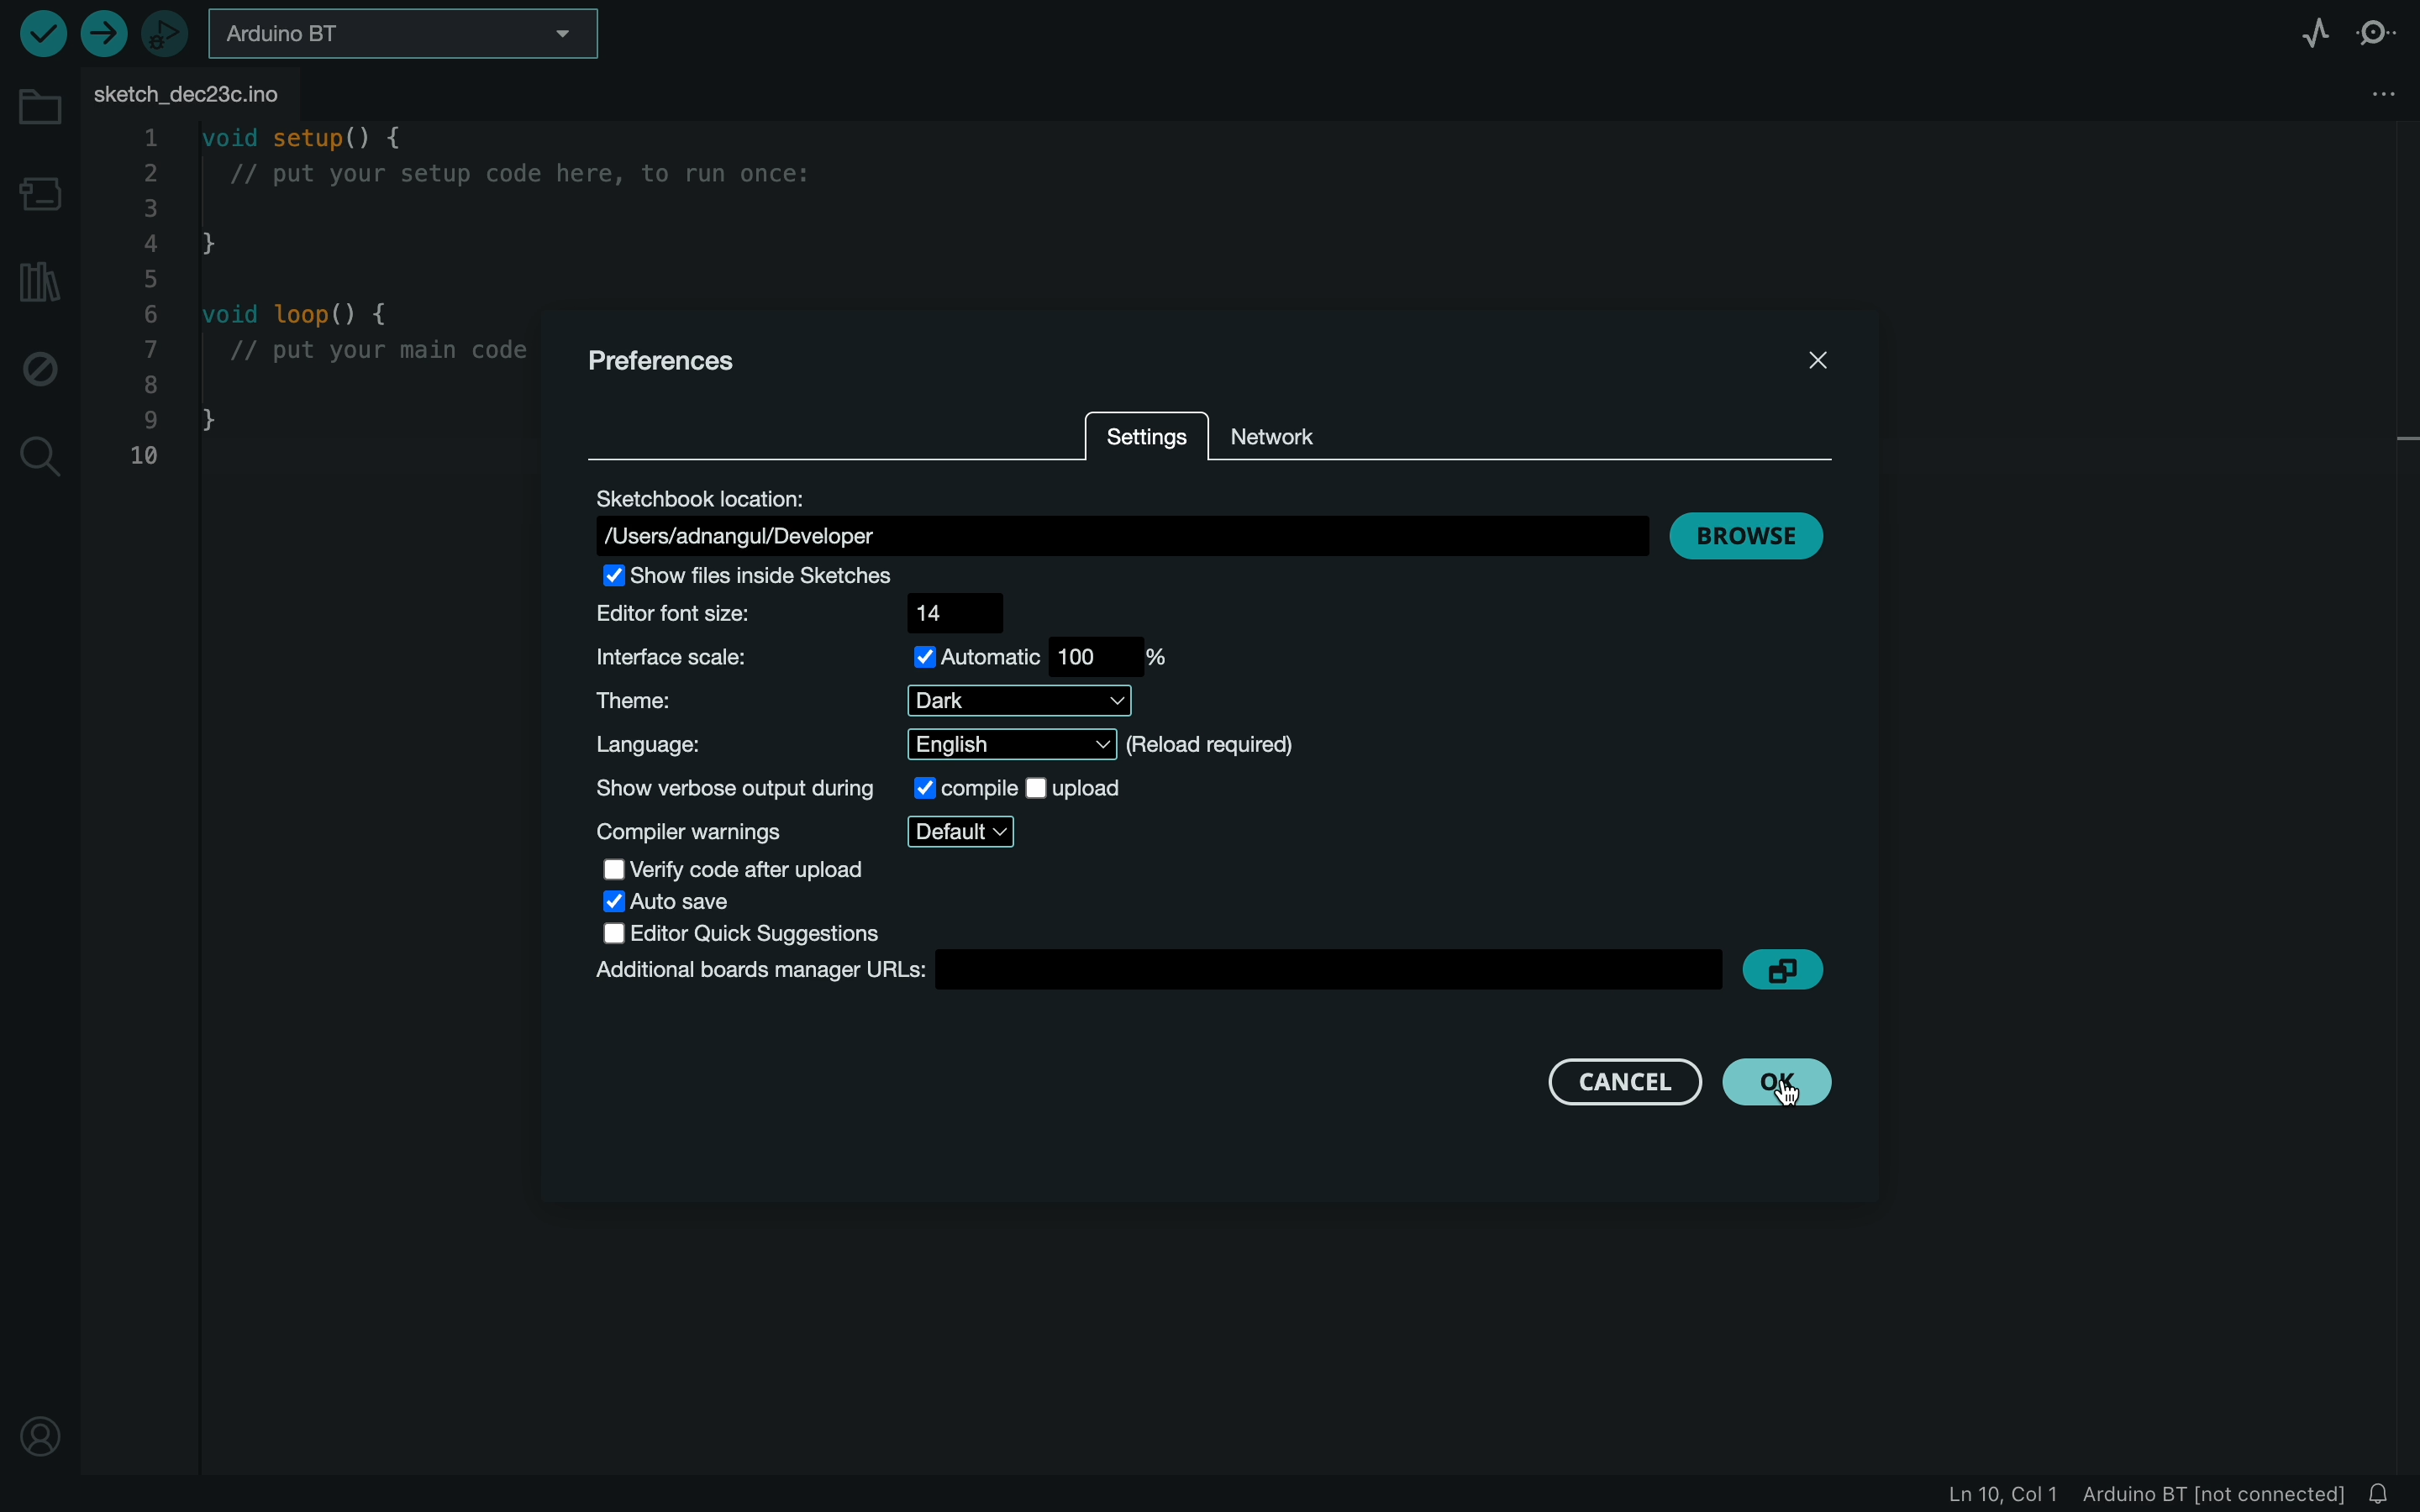 This screenshot has height=1512, width=2420. What do you see at coordinates (865, 700) in the screenshot?
I see `theme` at bounding box center [865, 700].